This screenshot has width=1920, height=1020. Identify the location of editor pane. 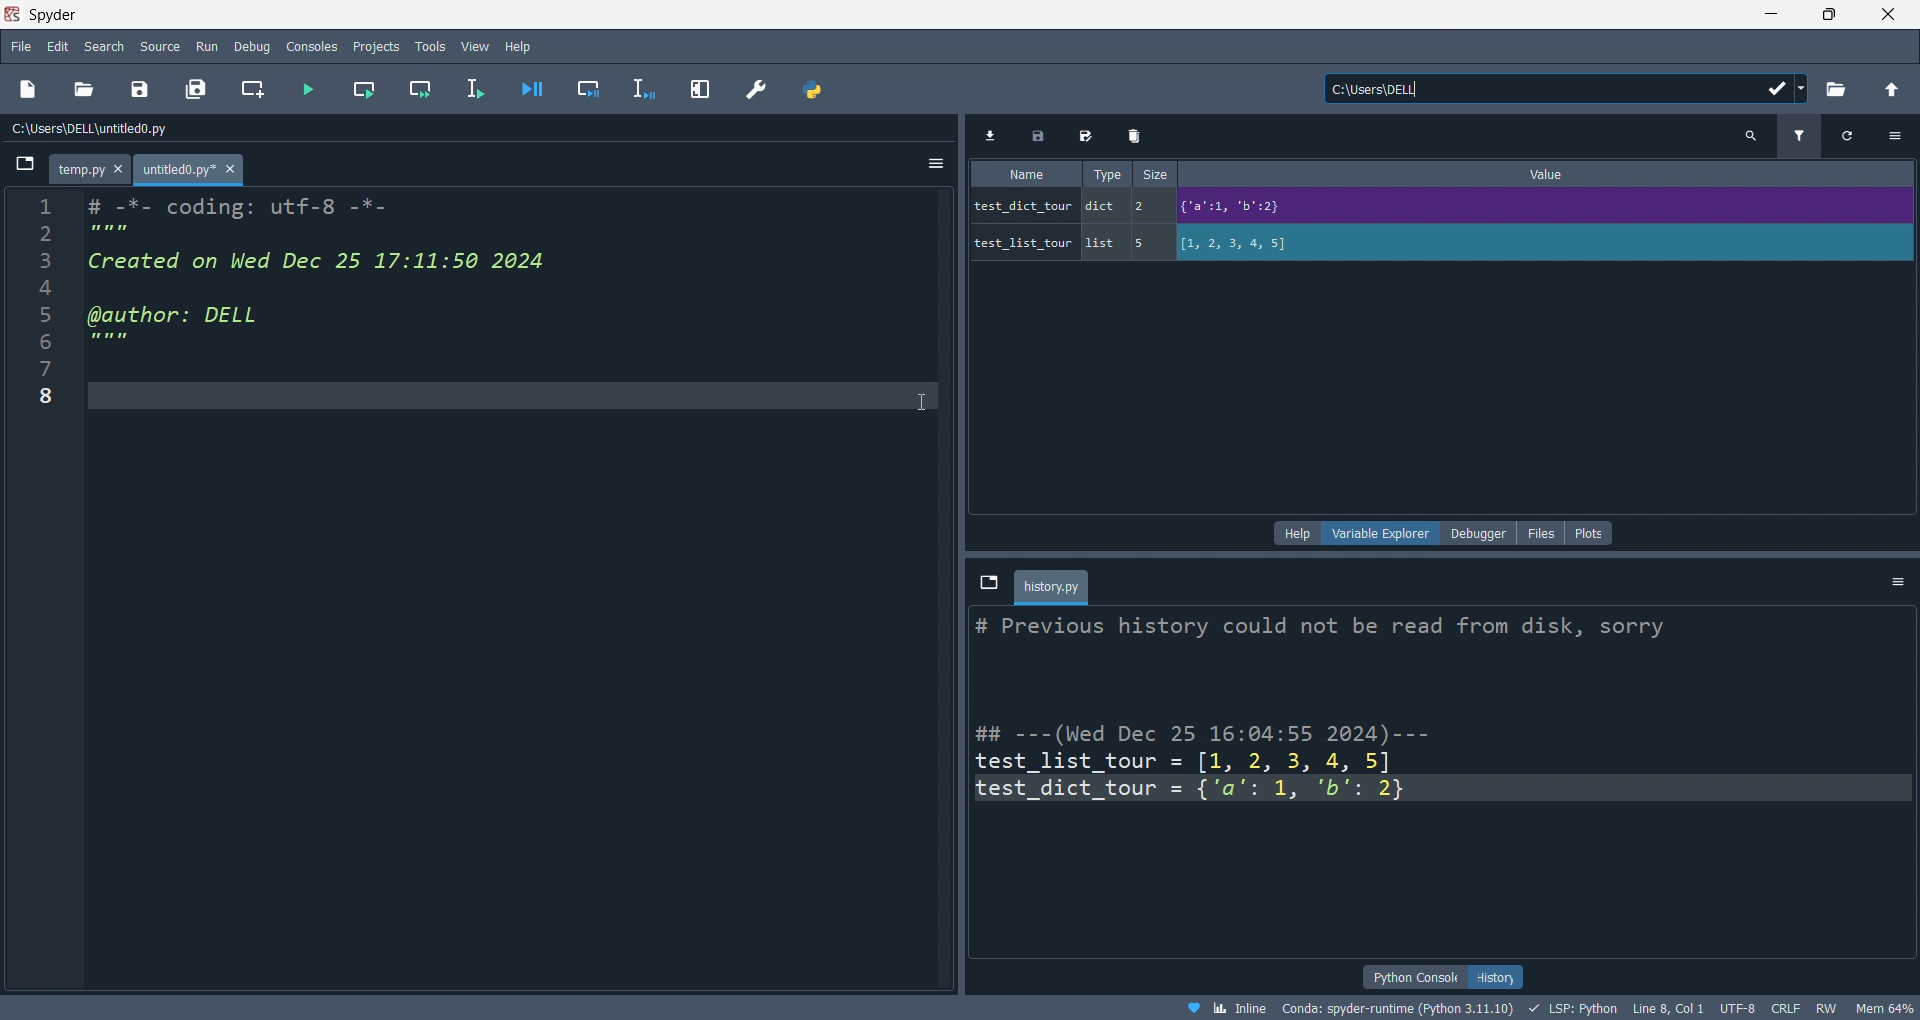
(352, 282).